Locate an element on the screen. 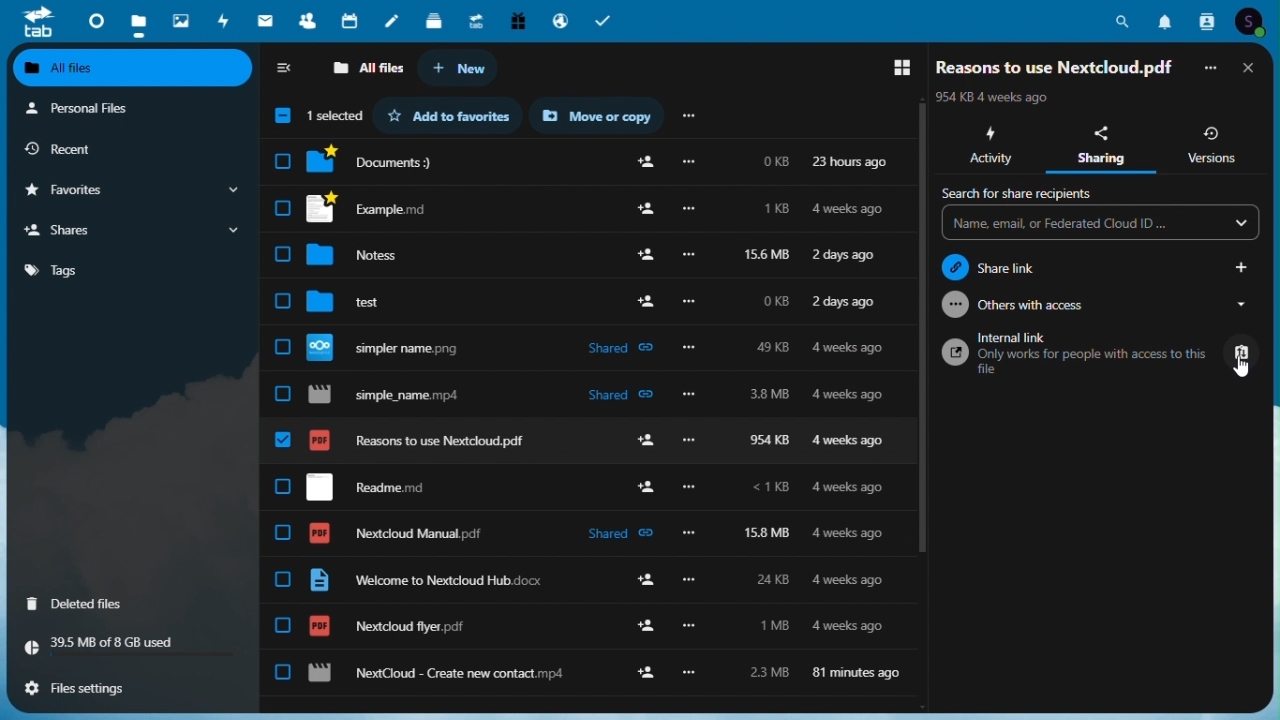 This screenshot has width=1280, height=720. recent is located at coordinates (130, 149).